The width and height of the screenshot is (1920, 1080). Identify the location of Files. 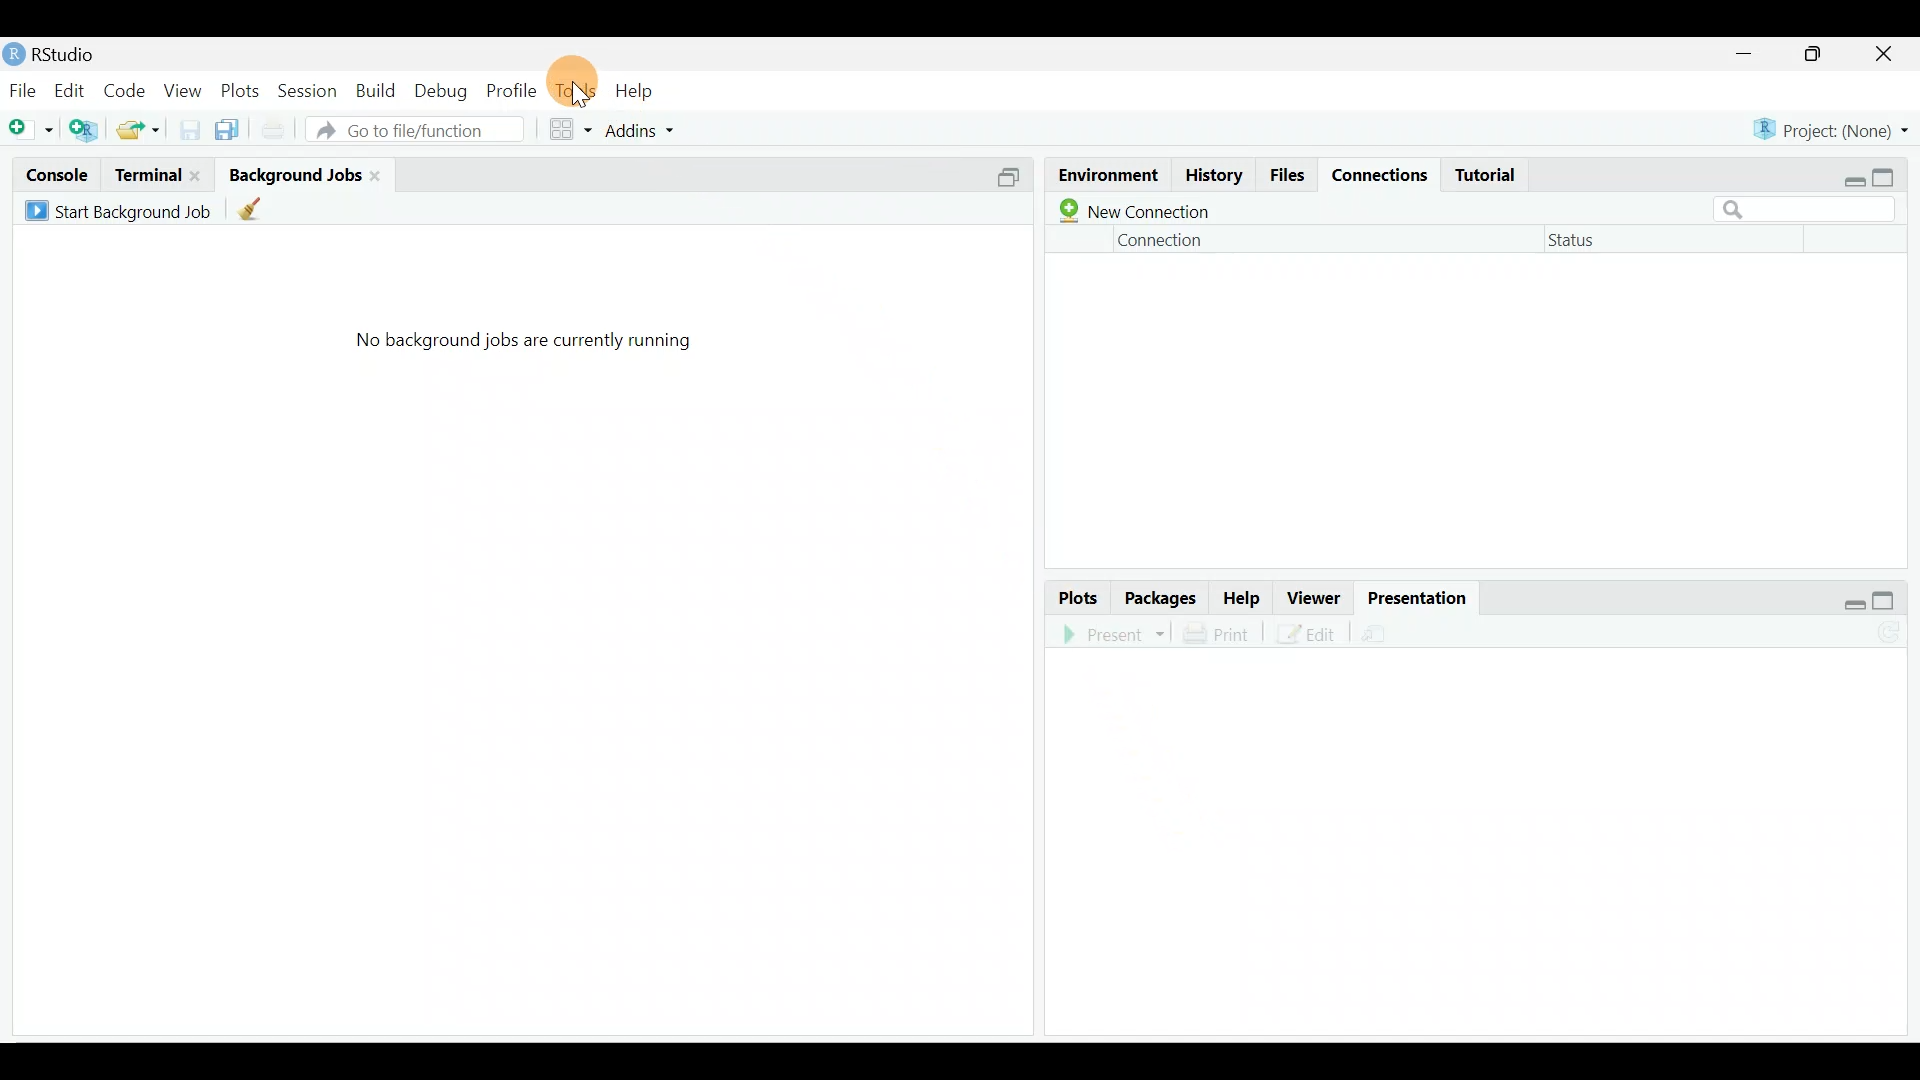
(1288, 175).